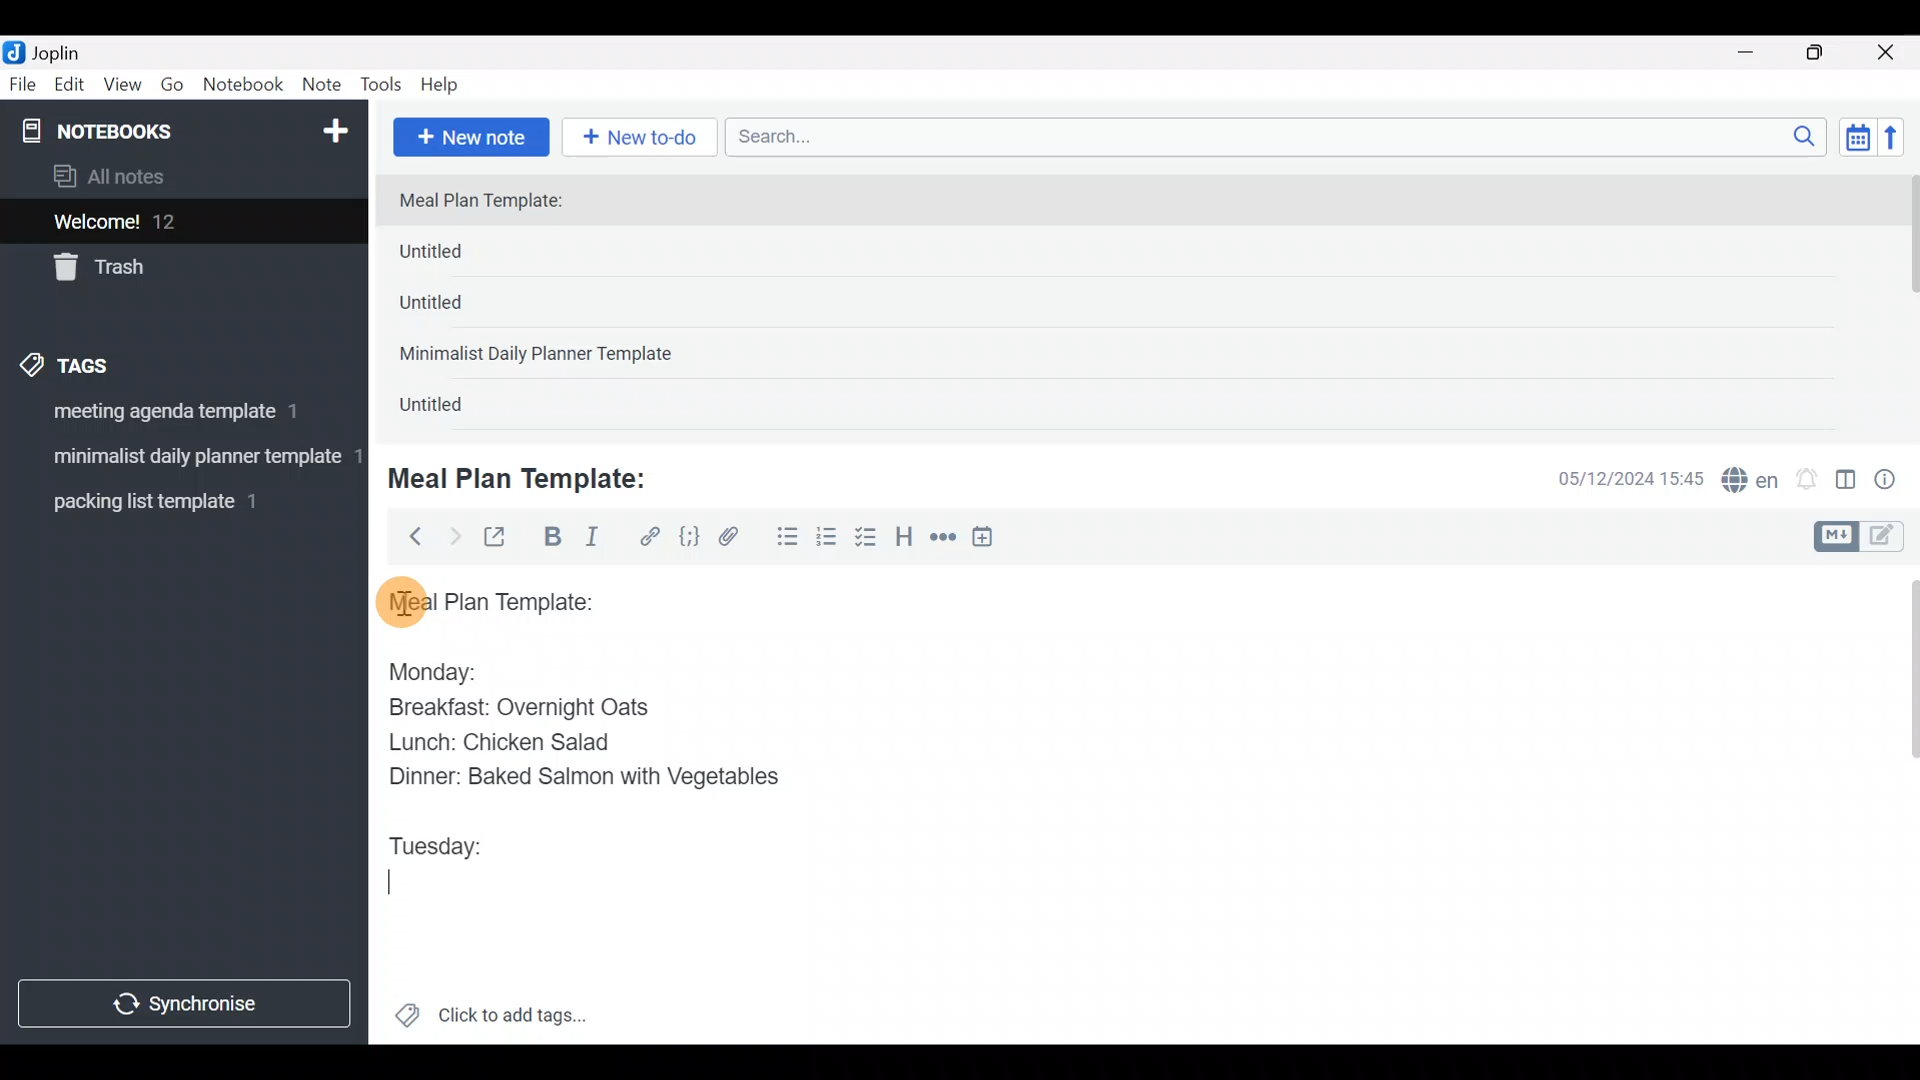  Describe the element at coordinates (1907, 302) in the screenshot. I see `scroll bar` at that location.